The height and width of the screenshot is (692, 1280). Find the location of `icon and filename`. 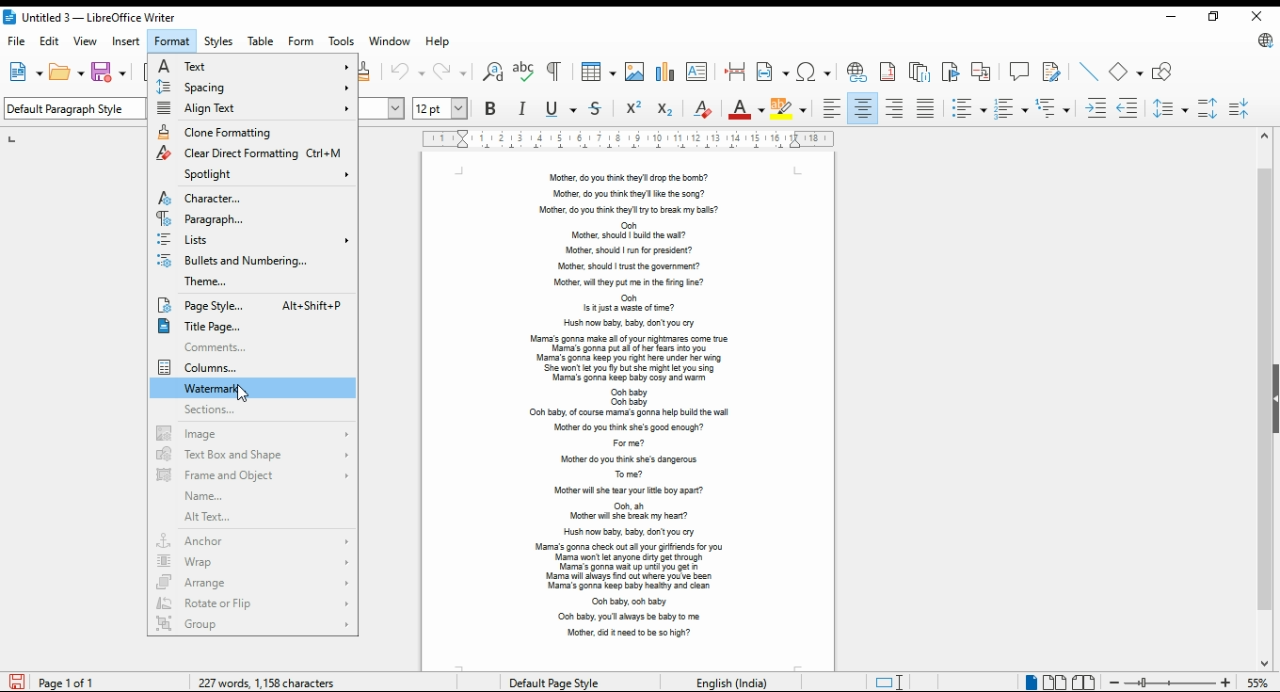

icon and filename is located at coordinates (108, 17).